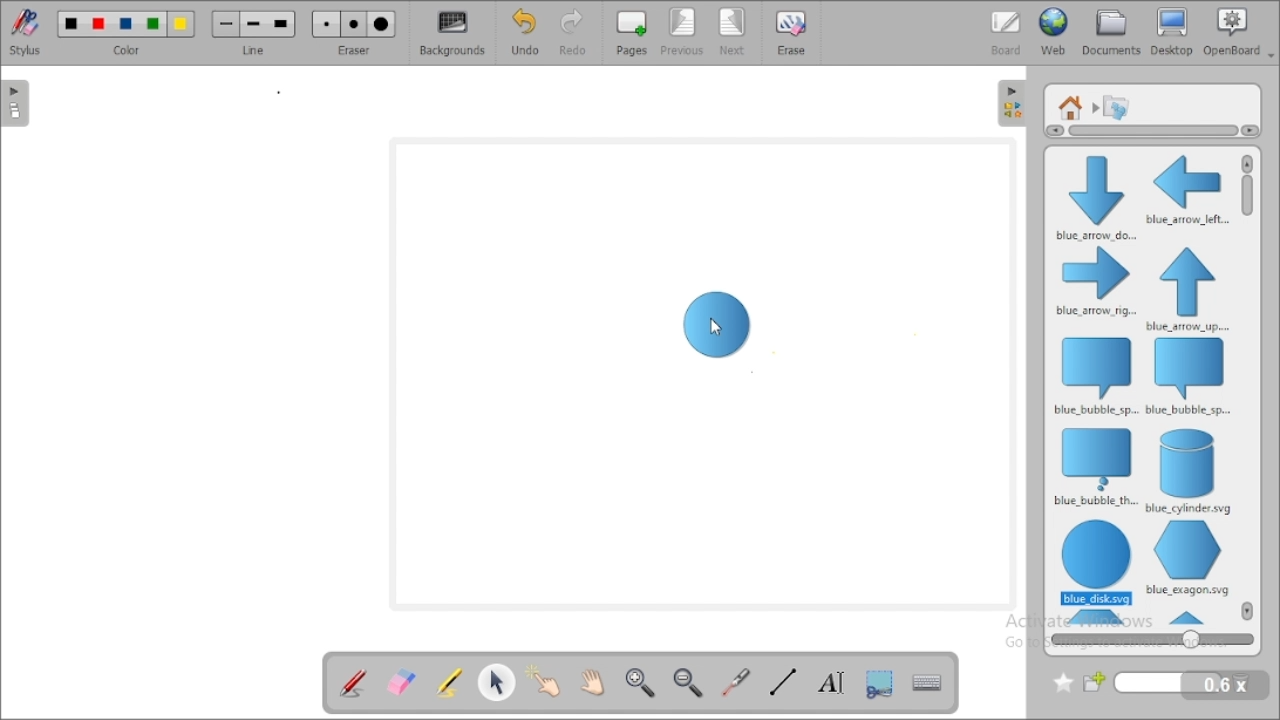 This screenshot has height=720, width=1280. I want to click on board, so click(1006, 32).